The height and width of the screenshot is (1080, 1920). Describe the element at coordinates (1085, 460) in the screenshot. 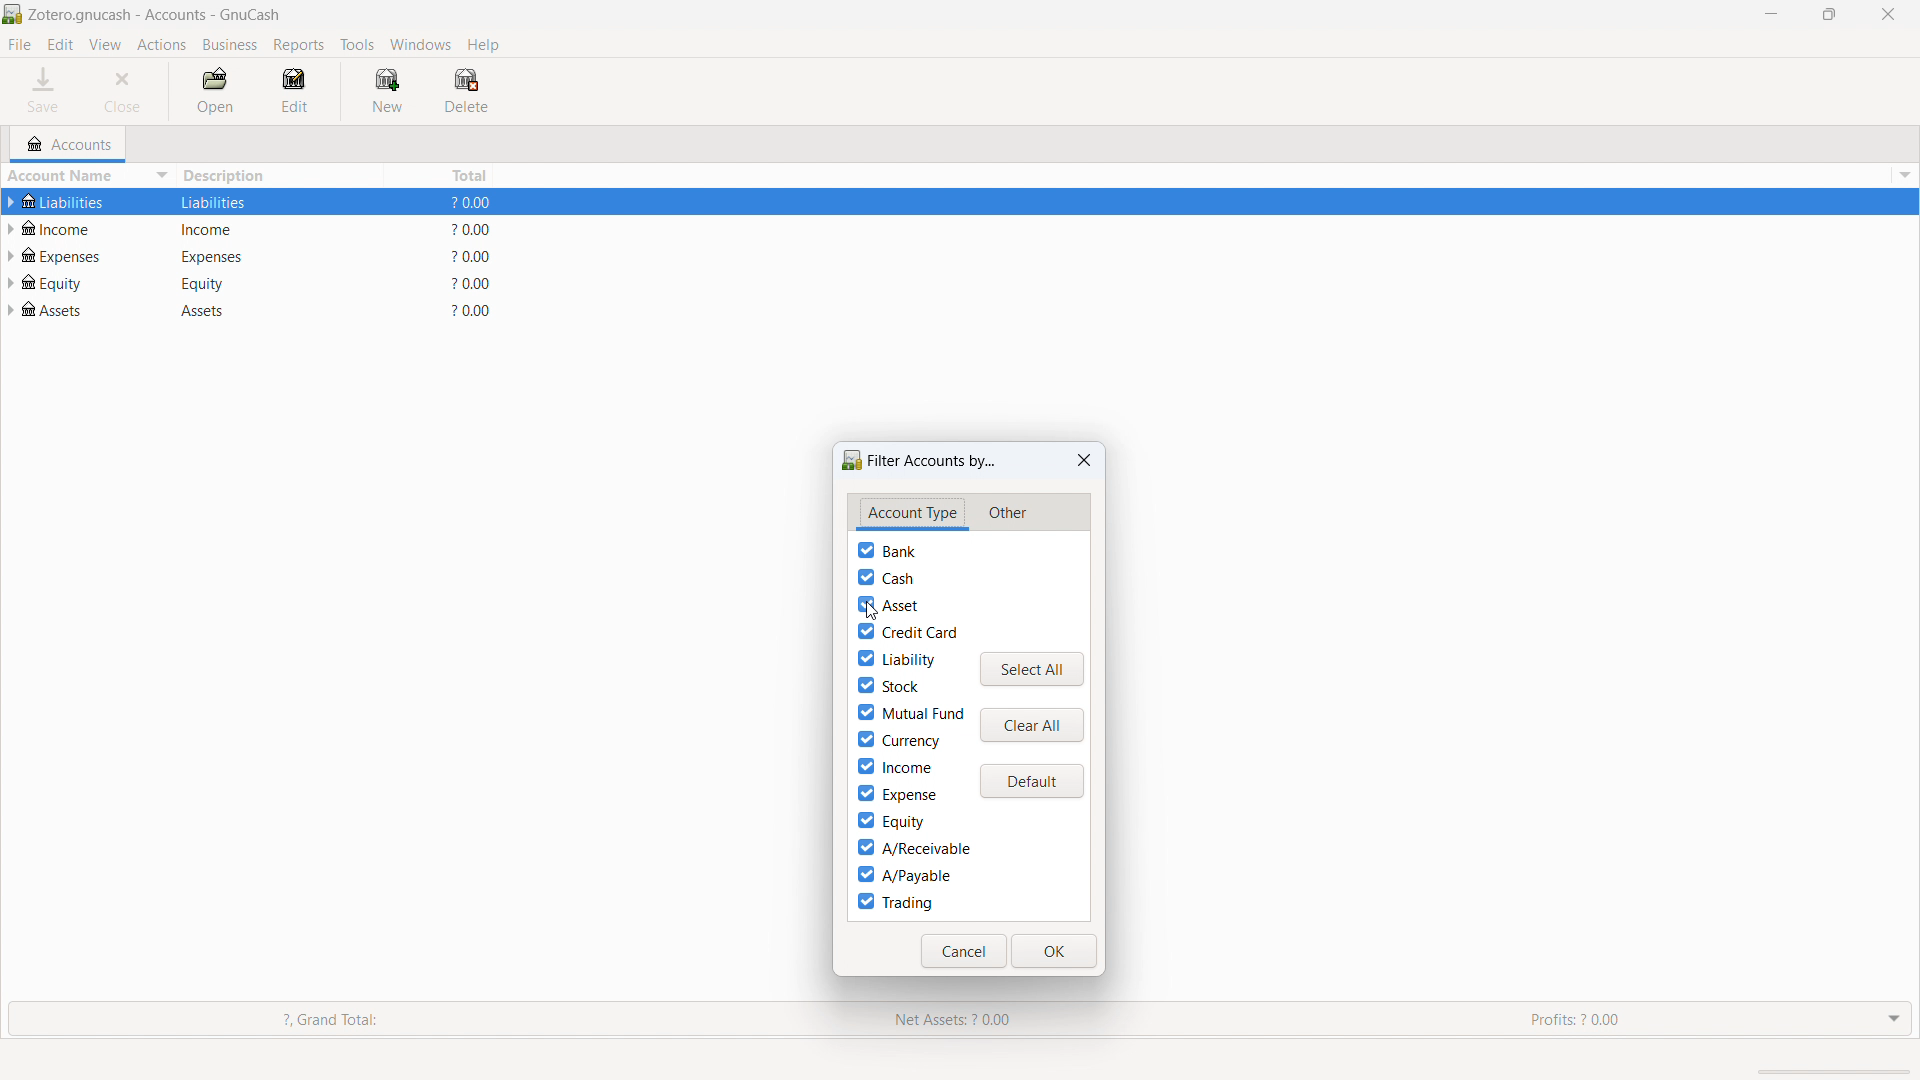

I see `close` at that location.